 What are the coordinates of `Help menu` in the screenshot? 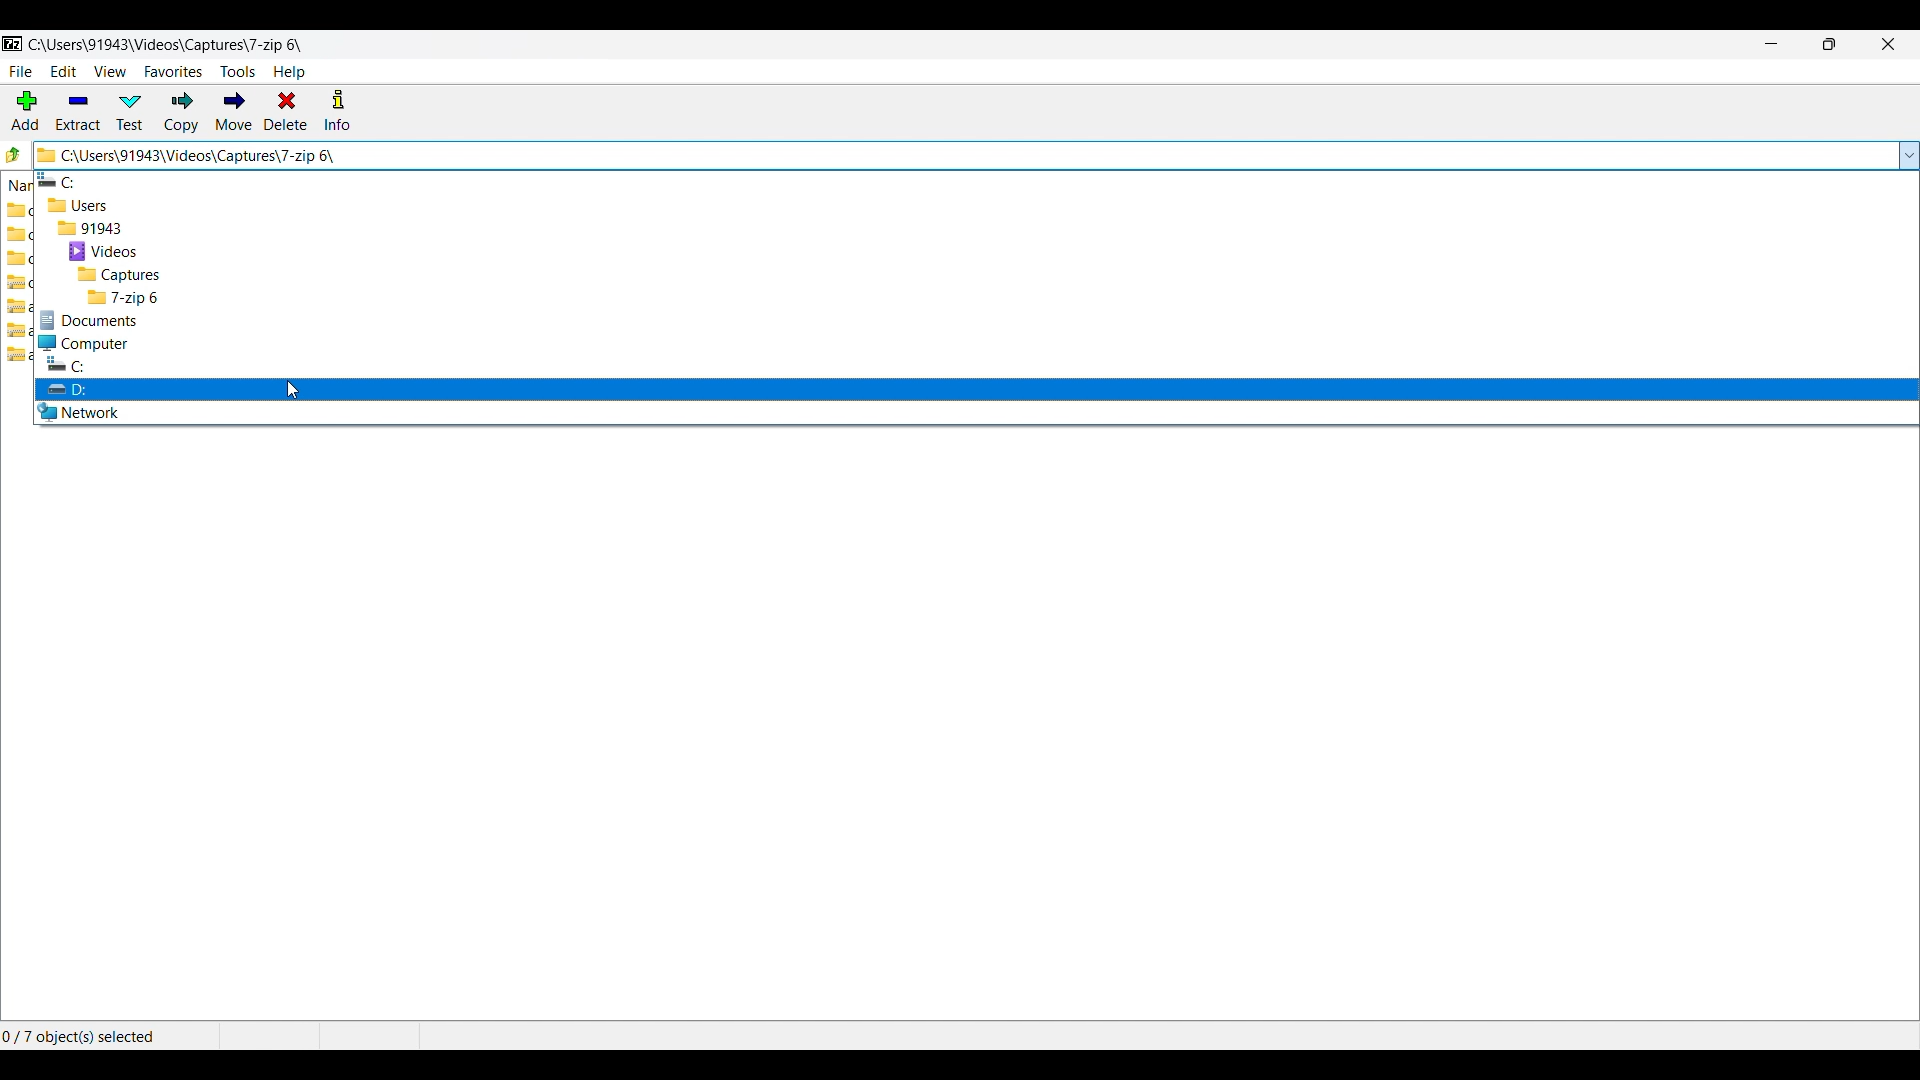 It's located at (289, 72).